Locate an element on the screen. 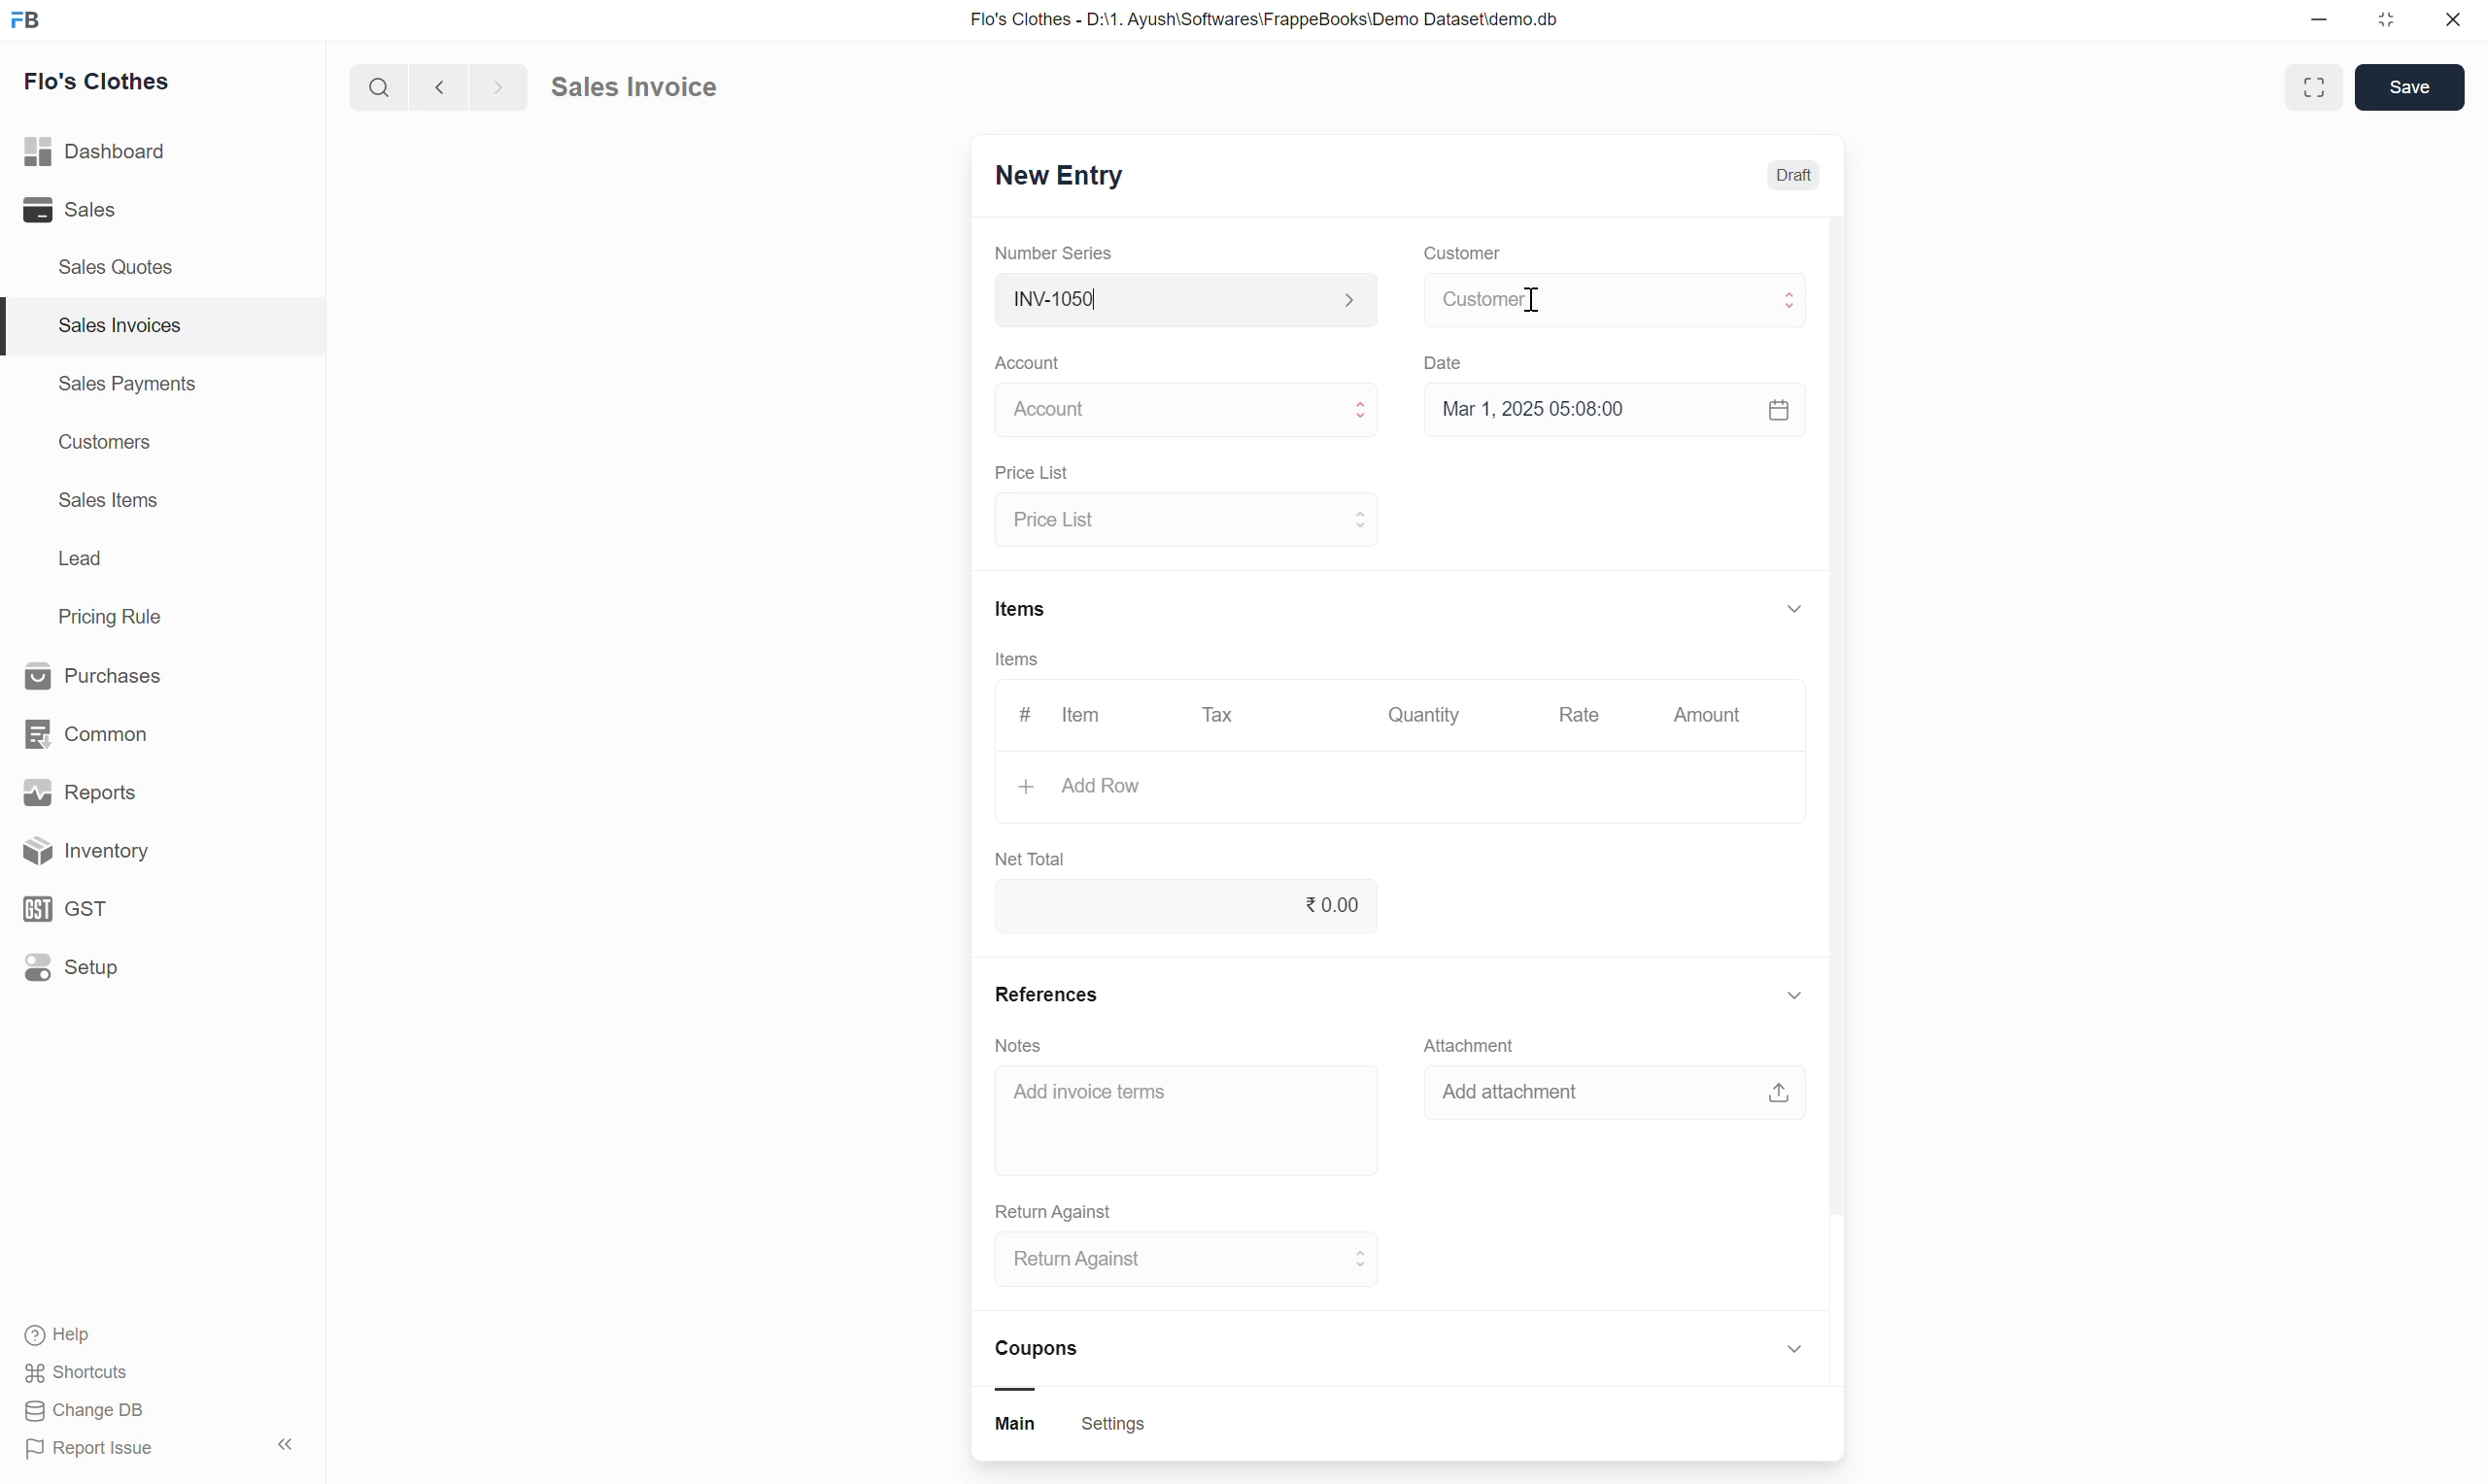 The image size is (2487, 1484). Tax is located at coordinates (1221, 720).